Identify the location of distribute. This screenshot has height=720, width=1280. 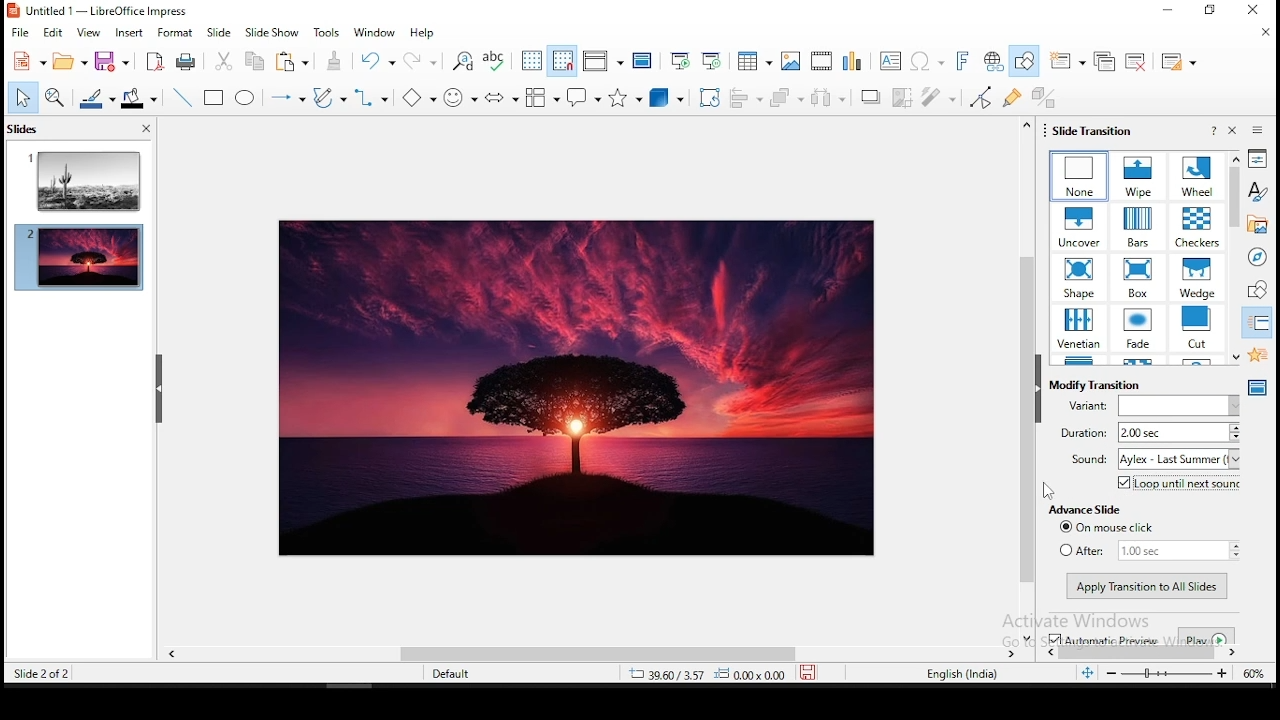
(833, 98).